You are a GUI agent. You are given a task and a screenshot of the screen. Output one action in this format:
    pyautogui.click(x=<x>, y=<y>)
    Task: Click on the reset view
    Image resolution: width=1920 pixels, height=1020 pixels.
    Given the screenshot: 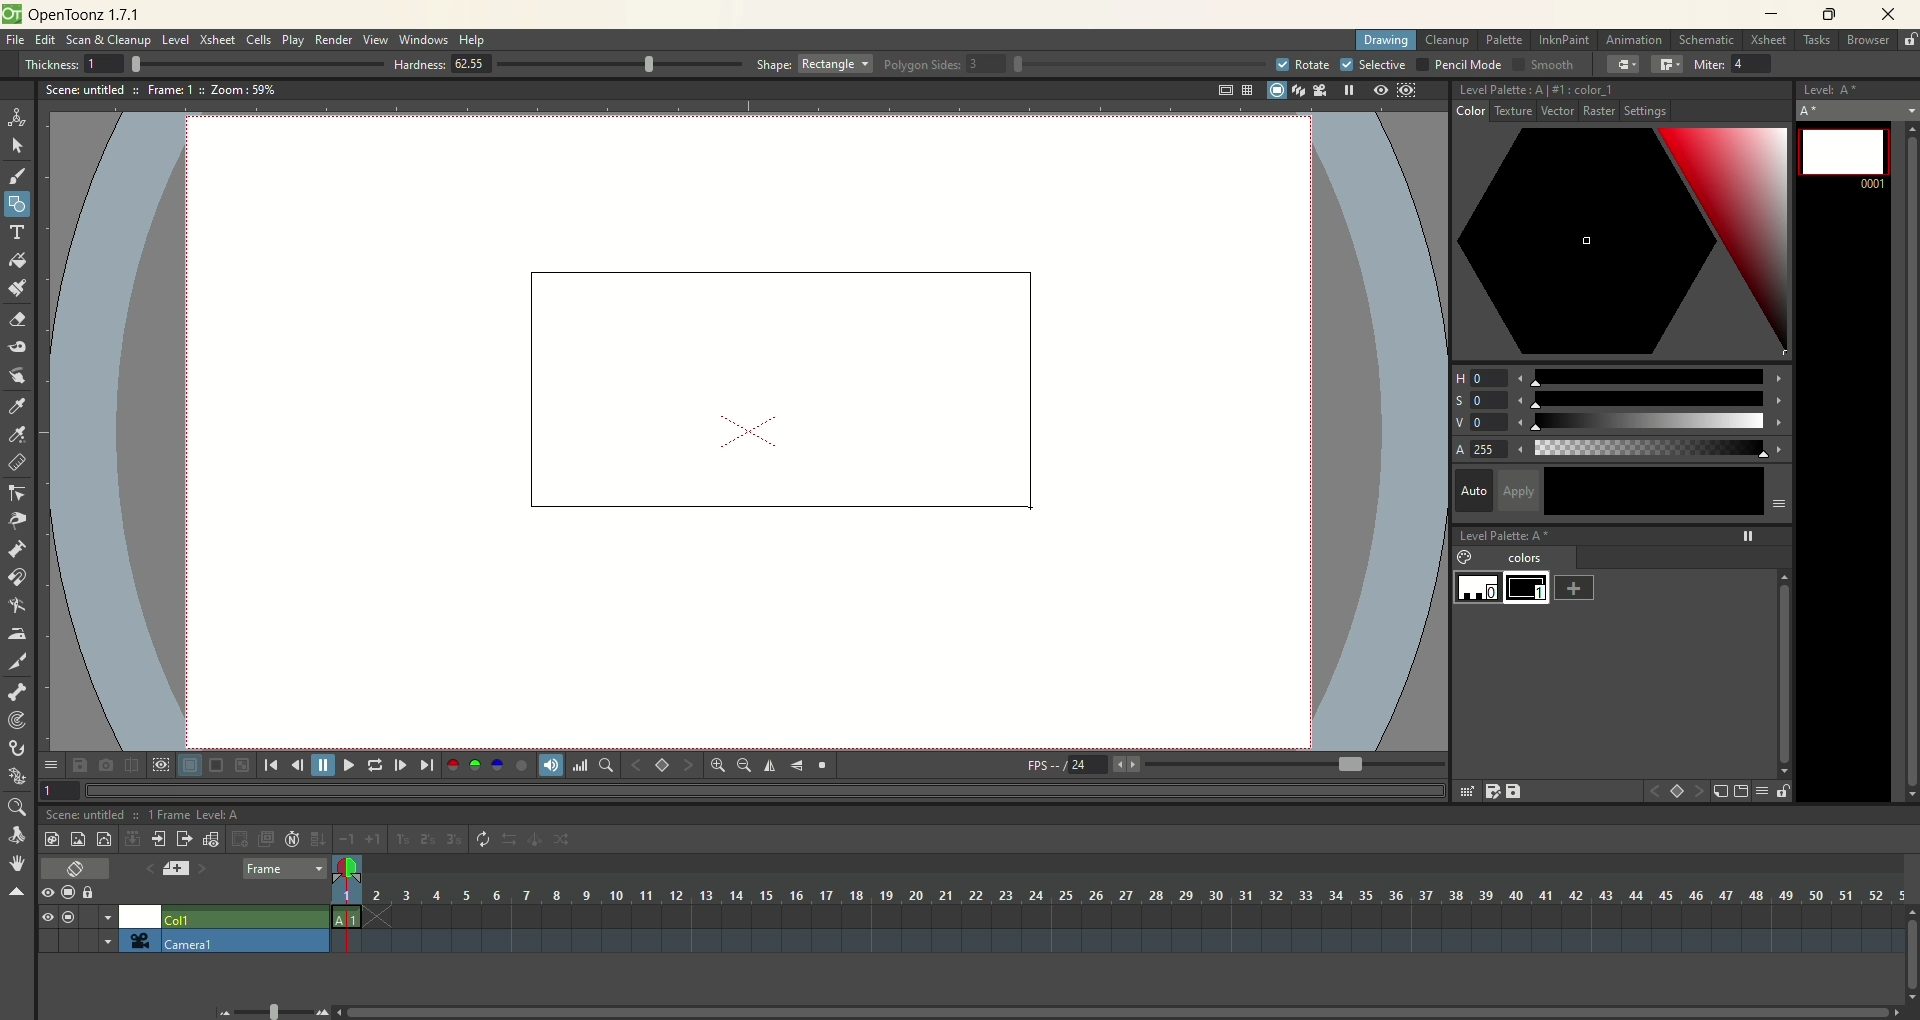 What is the action you would take?
    pyautogui.click(x=824, y=766)
    